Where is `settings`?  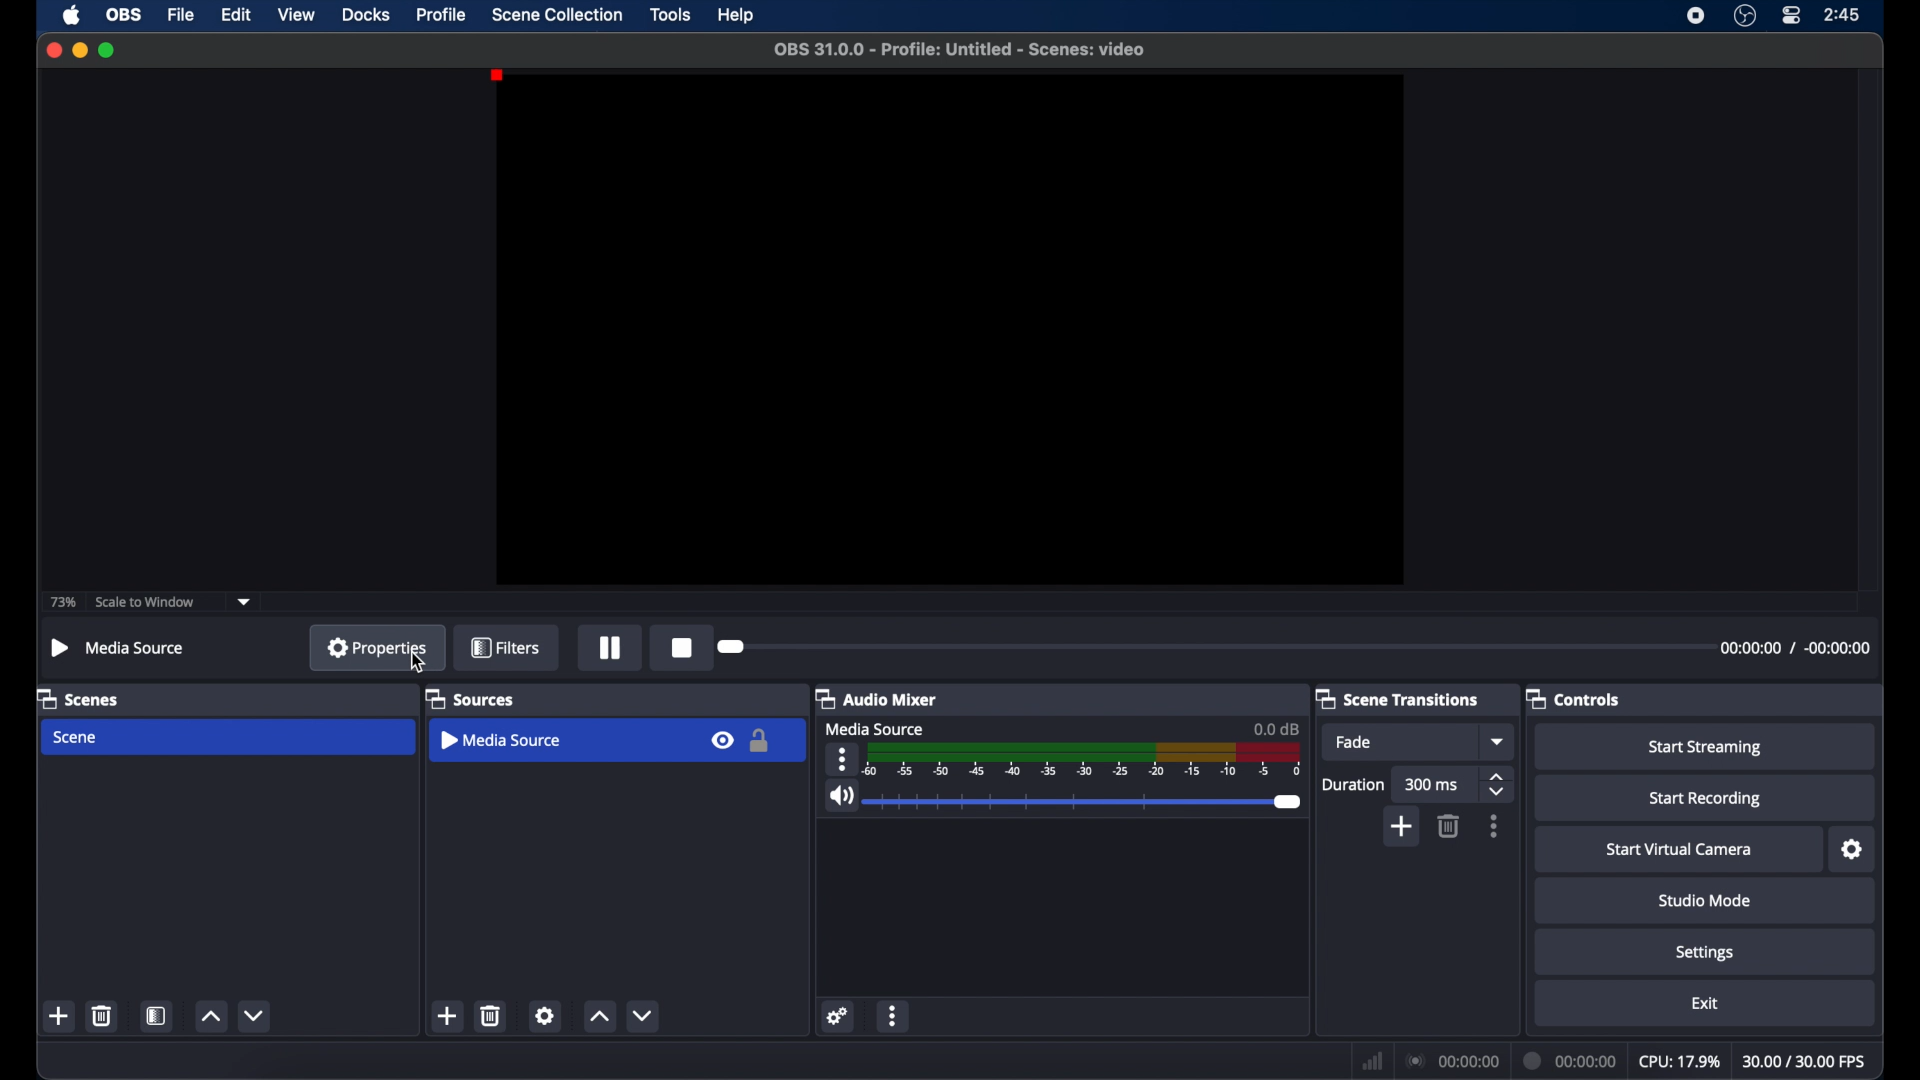
settings is located at coordinates (1705, 952).